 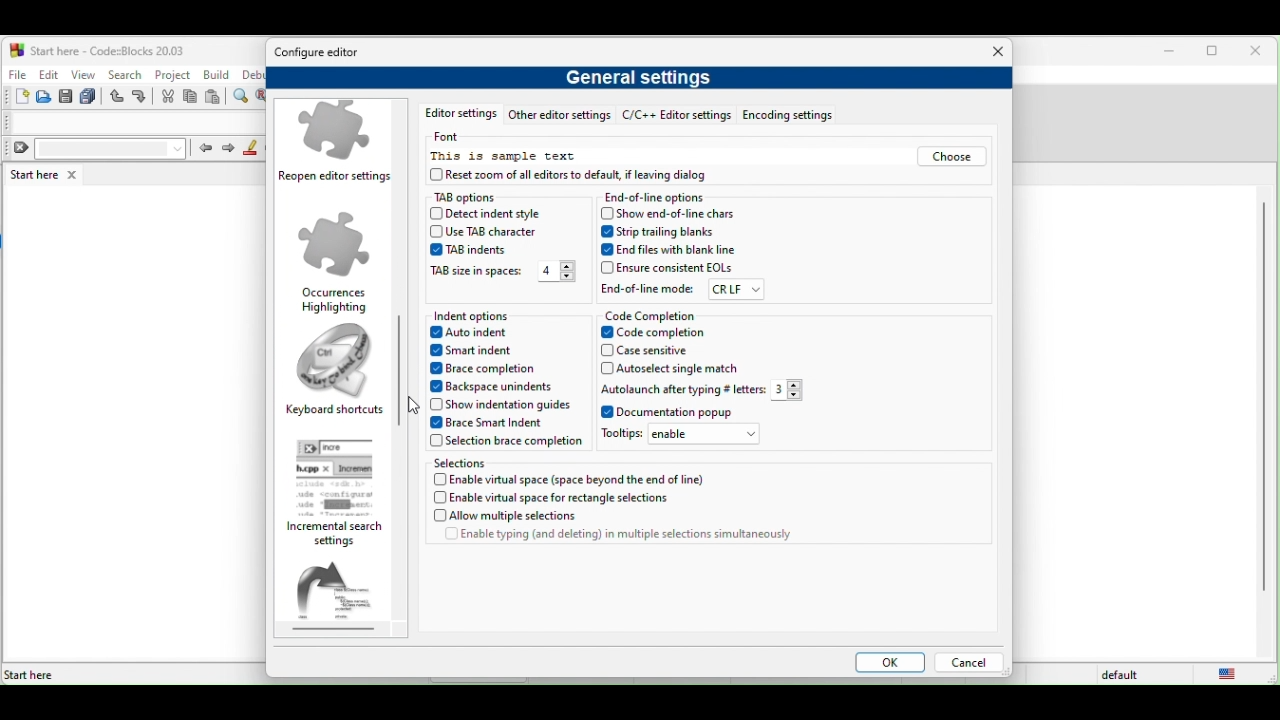 What do you see at coordinates (338, 145) in the screenshot?
I see `reopen editor settings` at bounding box center [338, 145].